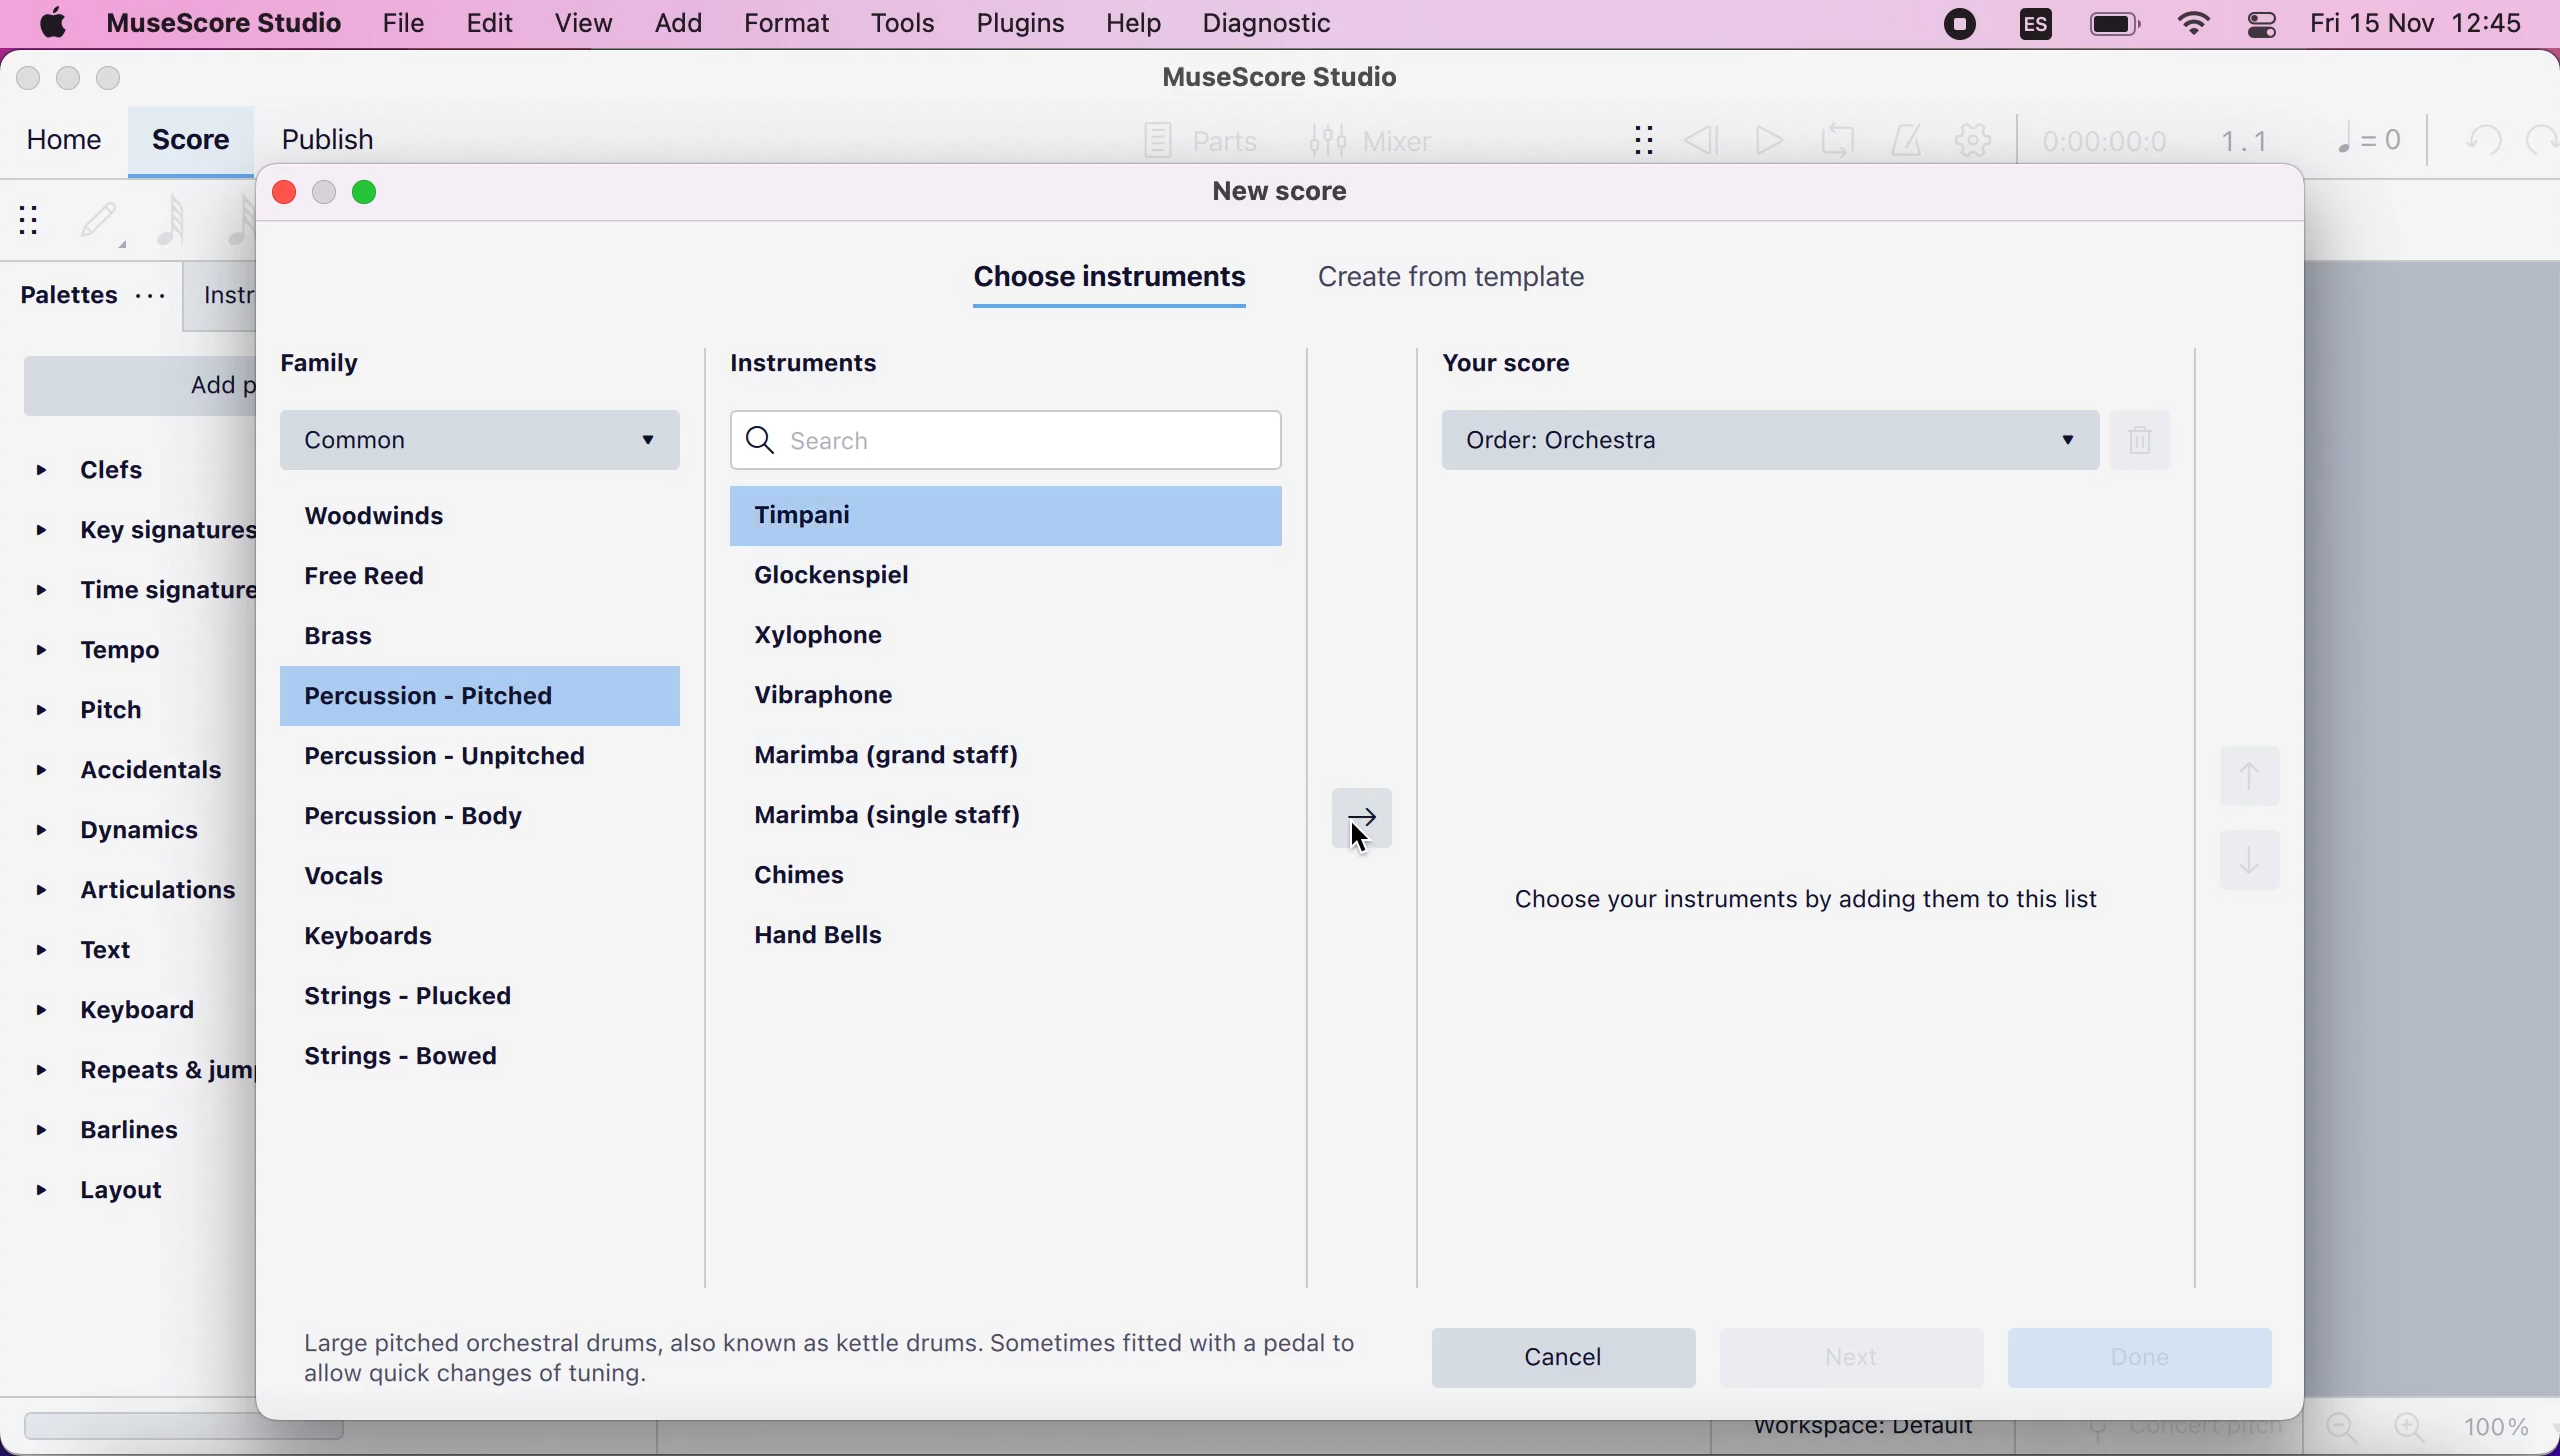  I want to click on hand bells, so click(840, 939).